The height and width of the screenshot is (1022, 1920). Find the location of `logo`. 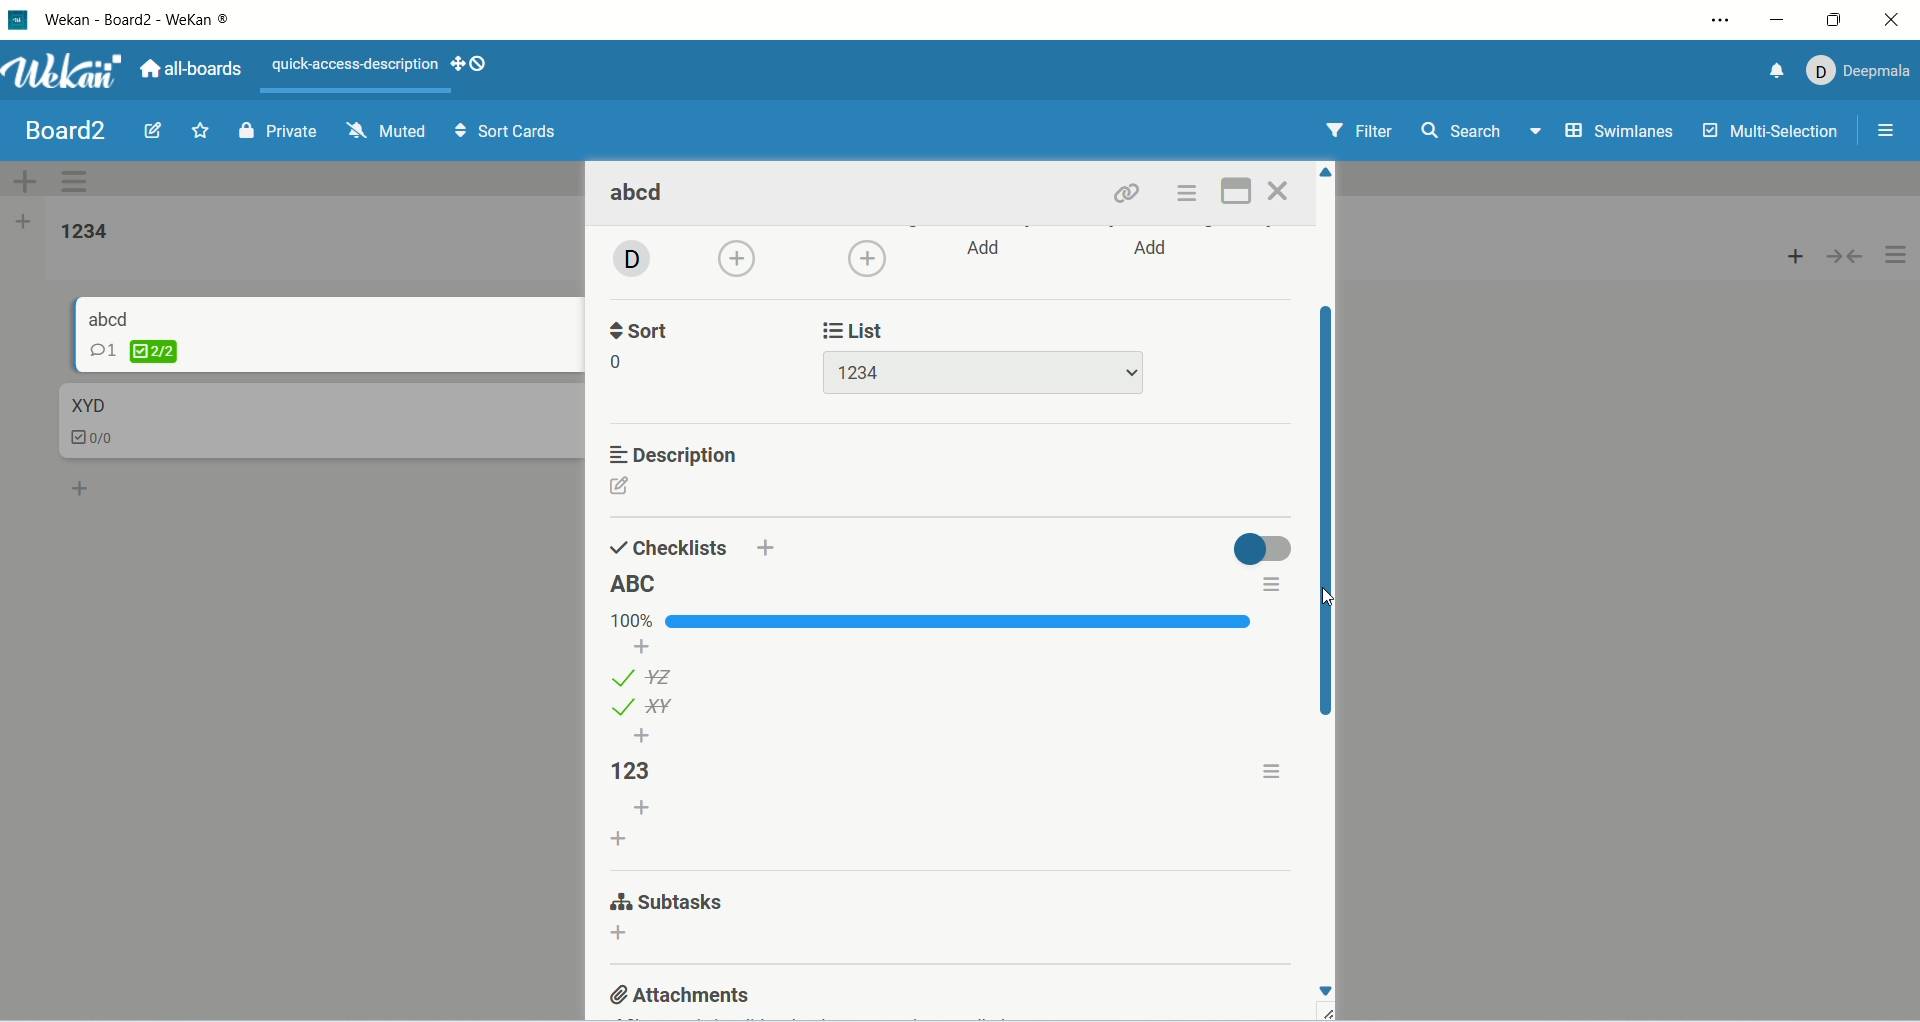

logo is located at coordinates (16, 21).